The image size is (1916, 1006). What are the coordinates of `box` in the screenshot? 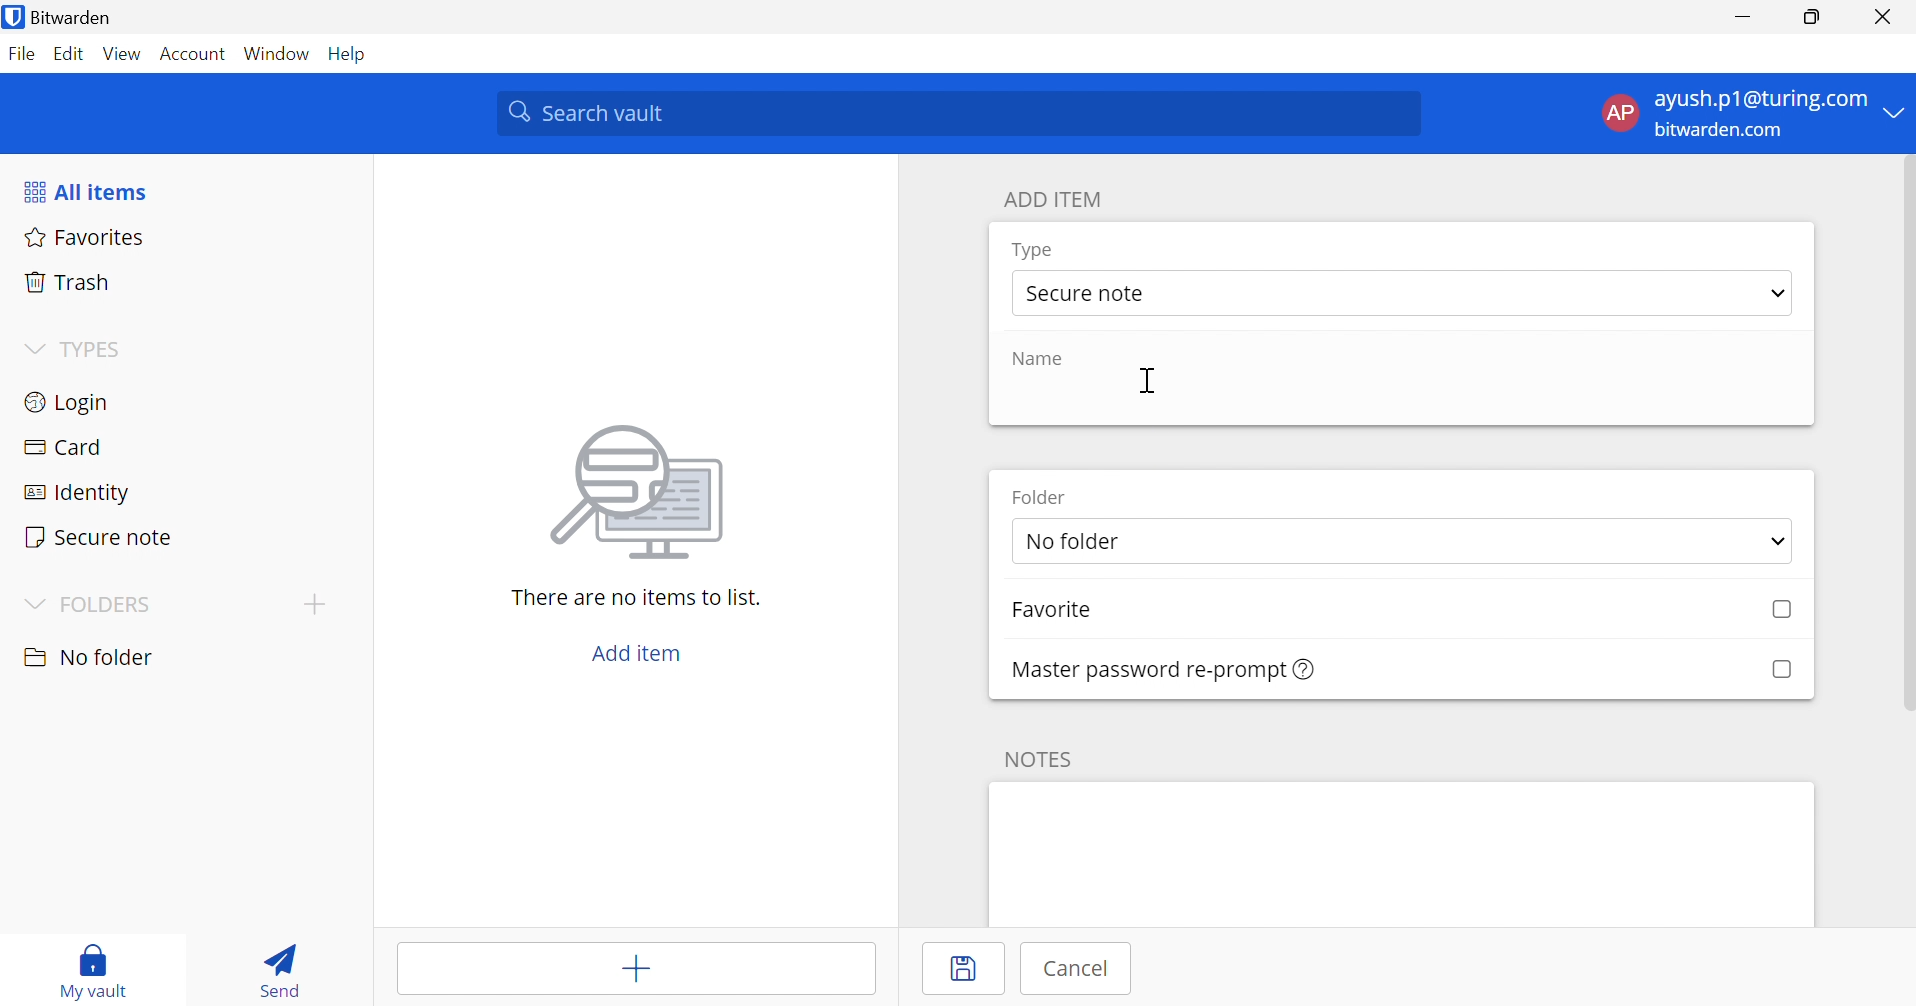 It's located at (1781, 668).